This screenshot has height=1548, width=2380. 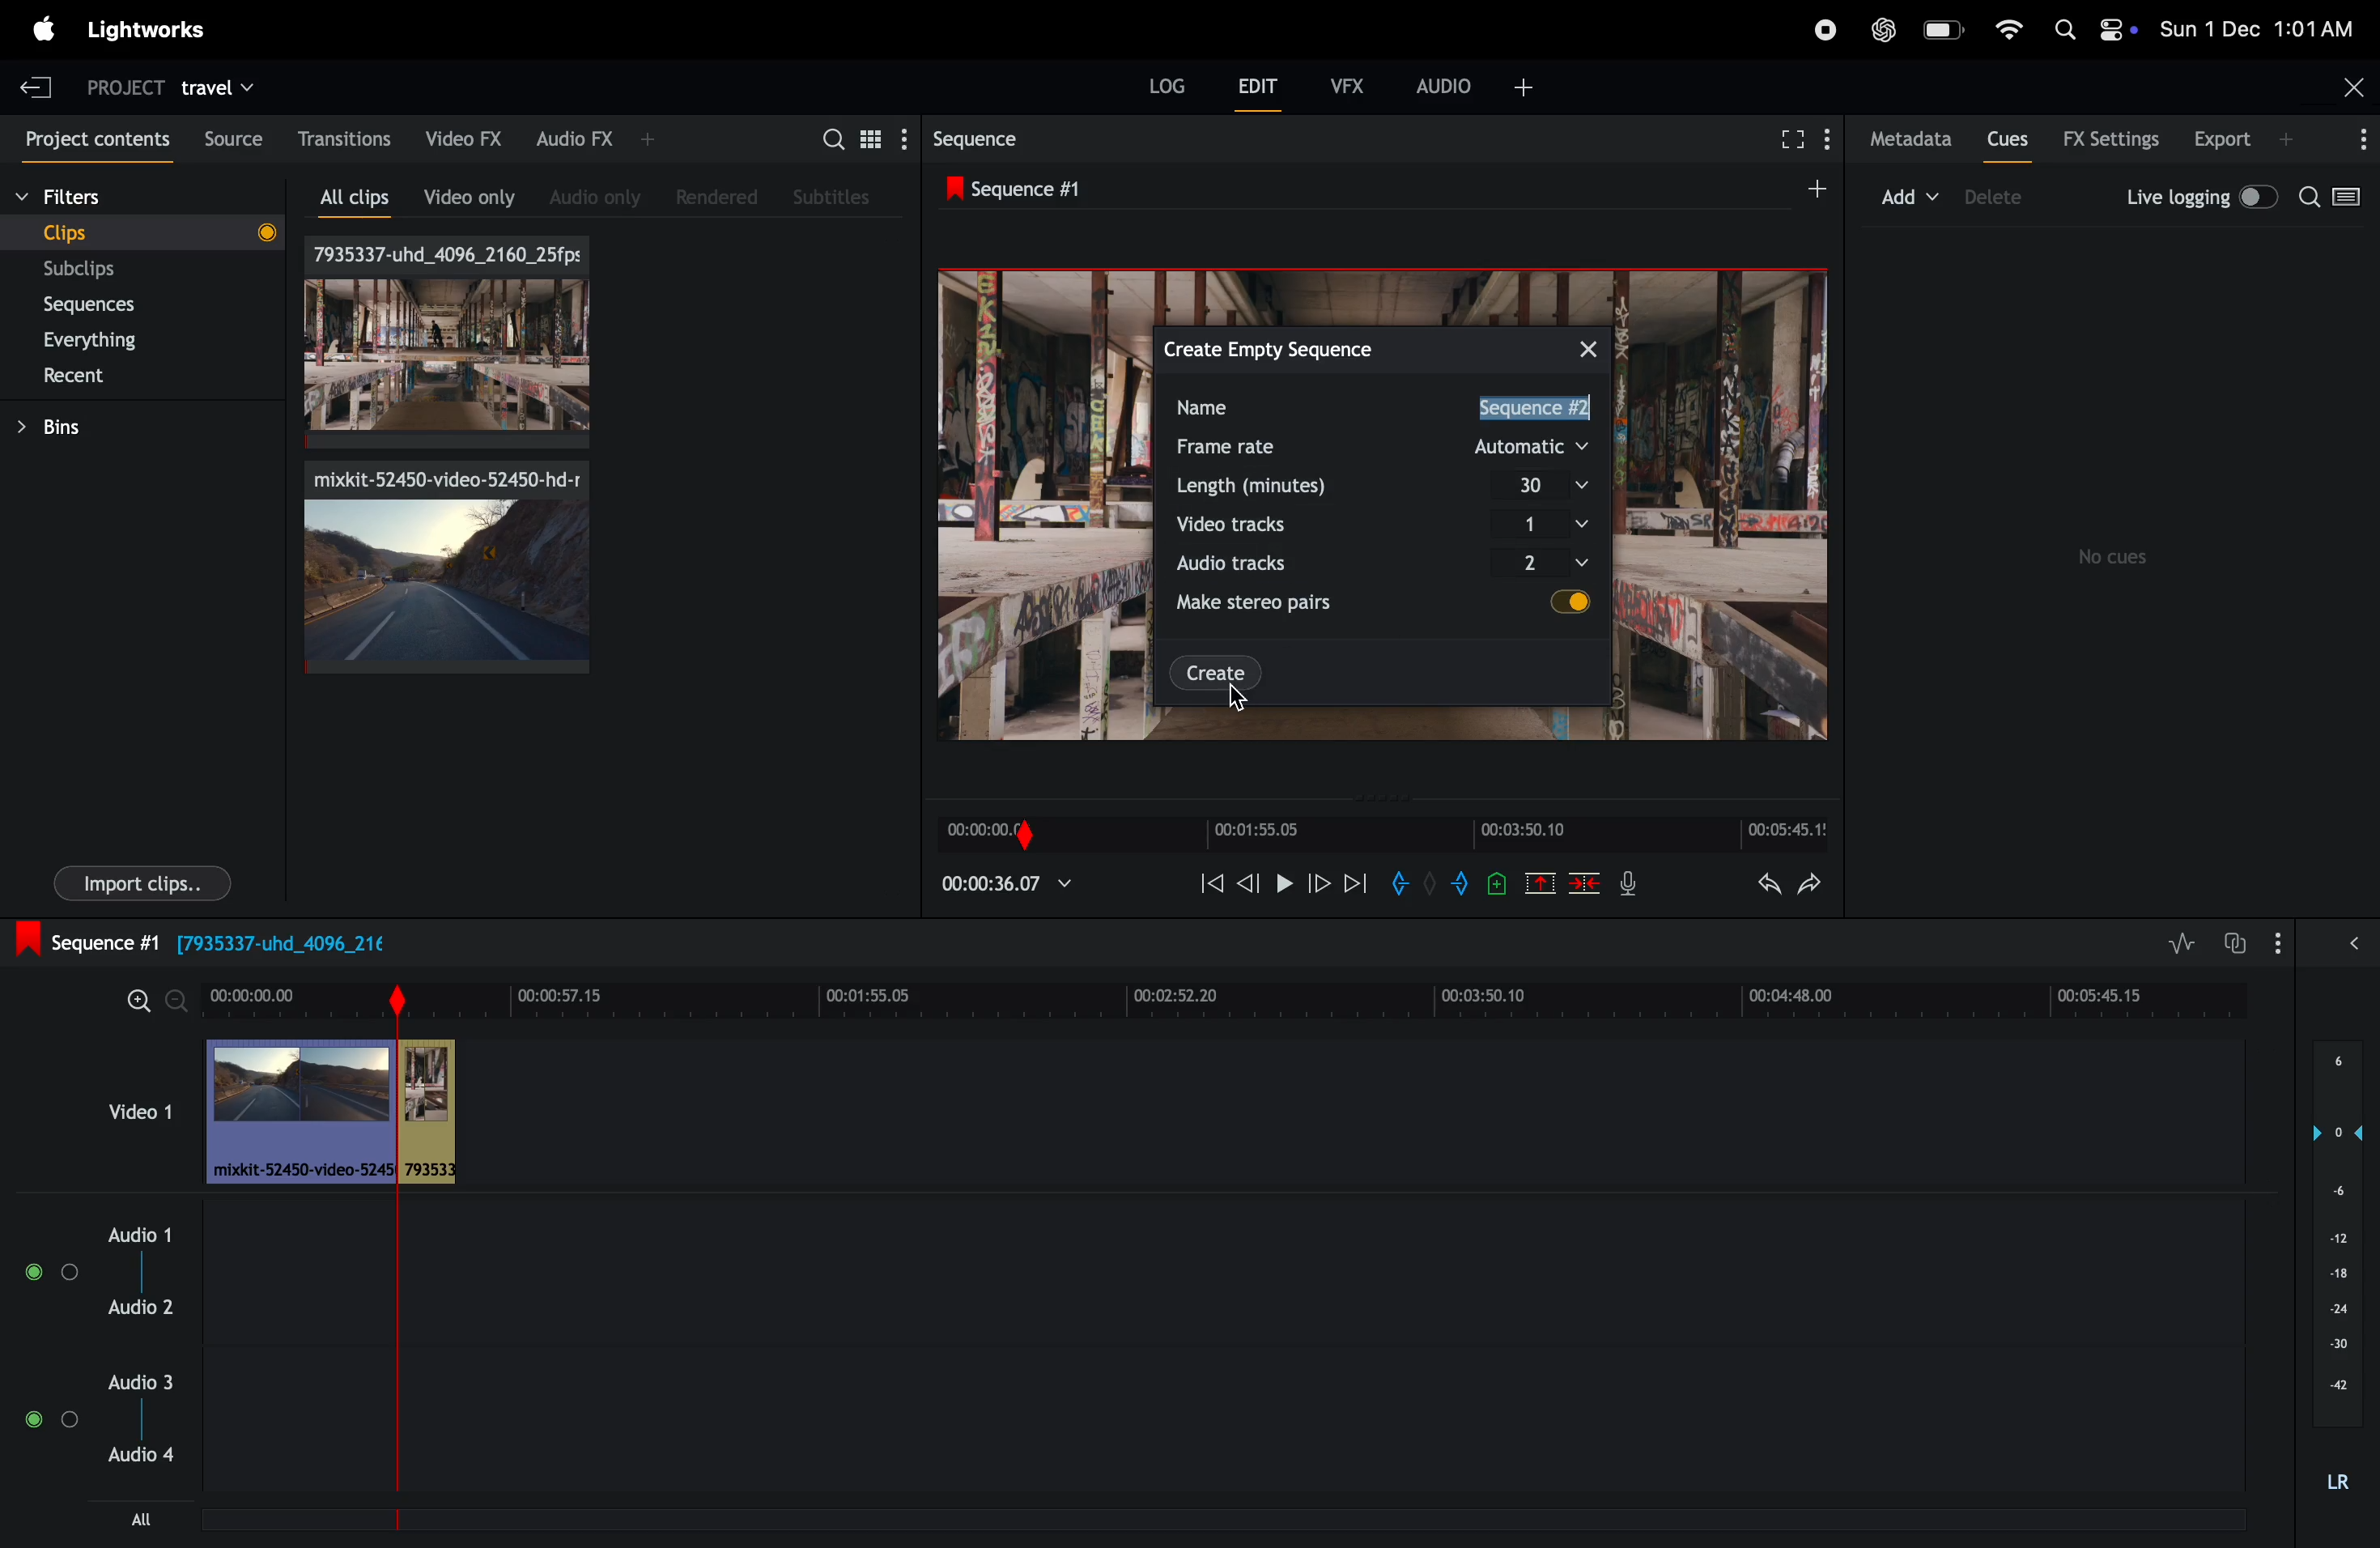 I want to click on Audio 4, so click(x=145, y=1459).